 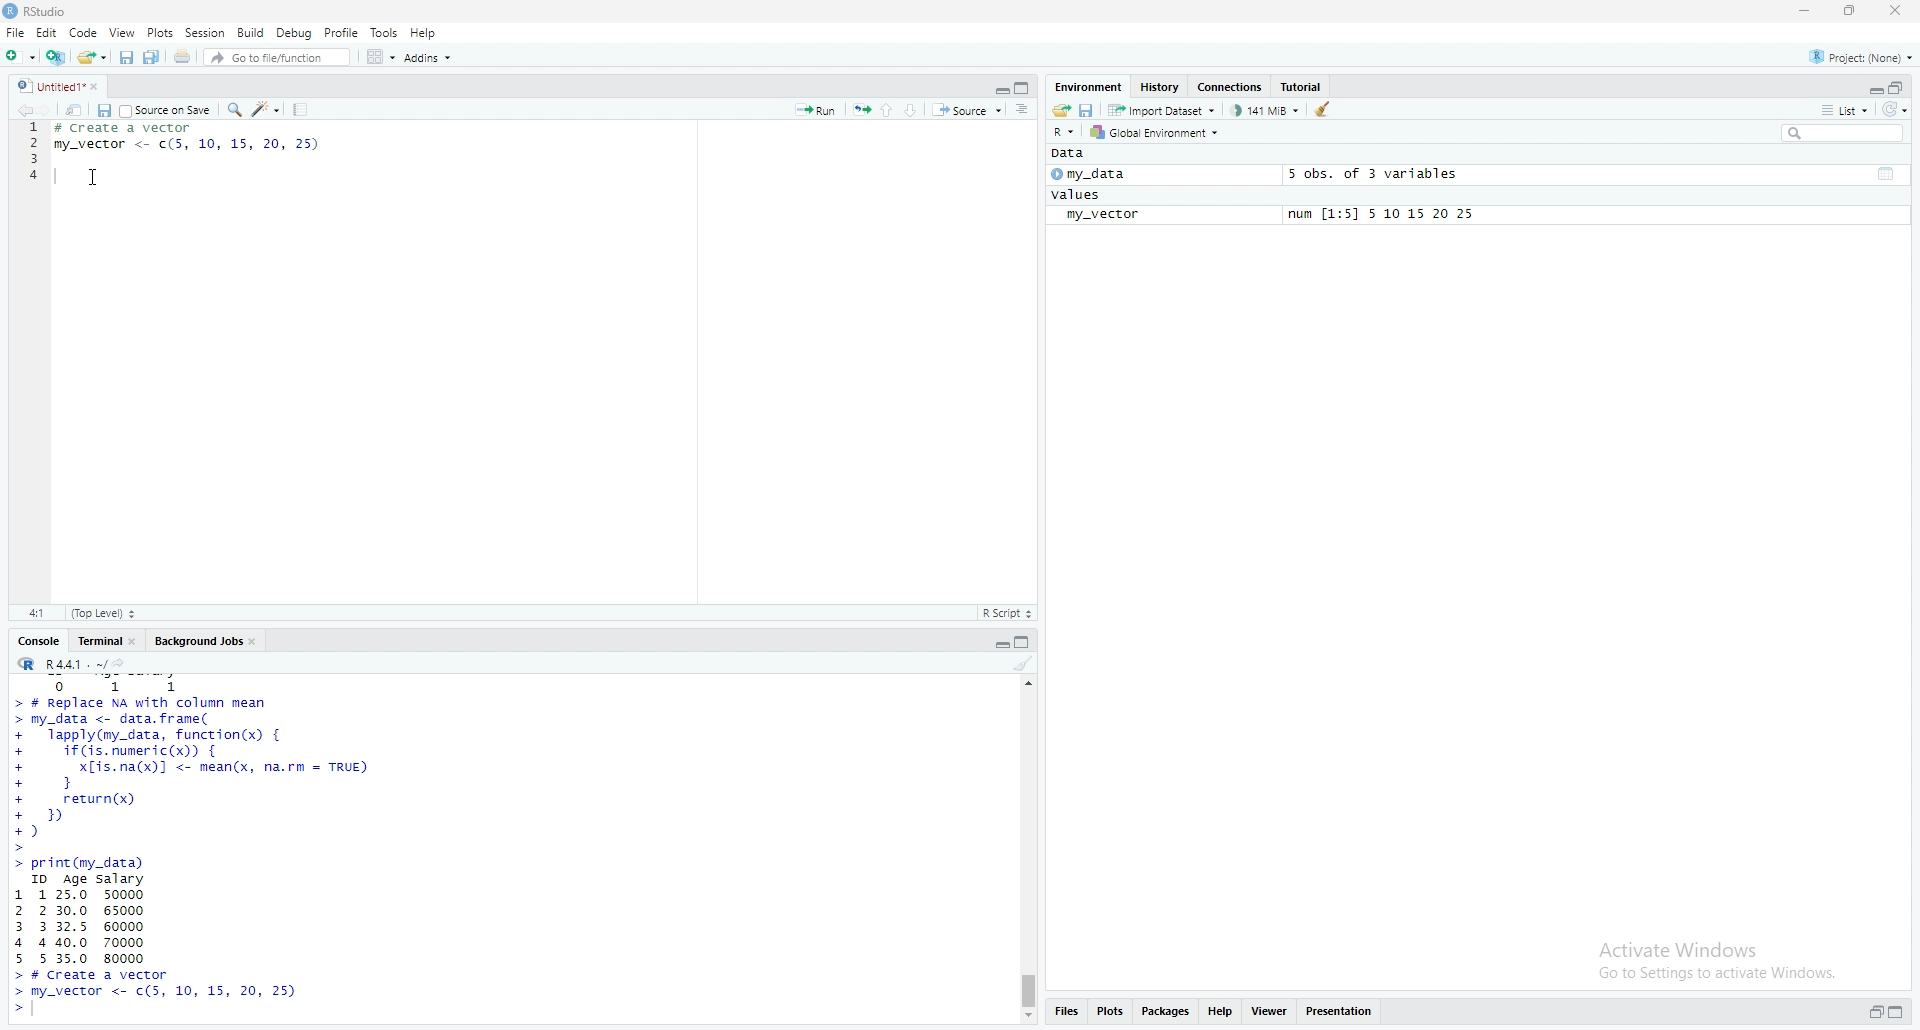 I want to click on line numbers, so click(x=29, y=161).